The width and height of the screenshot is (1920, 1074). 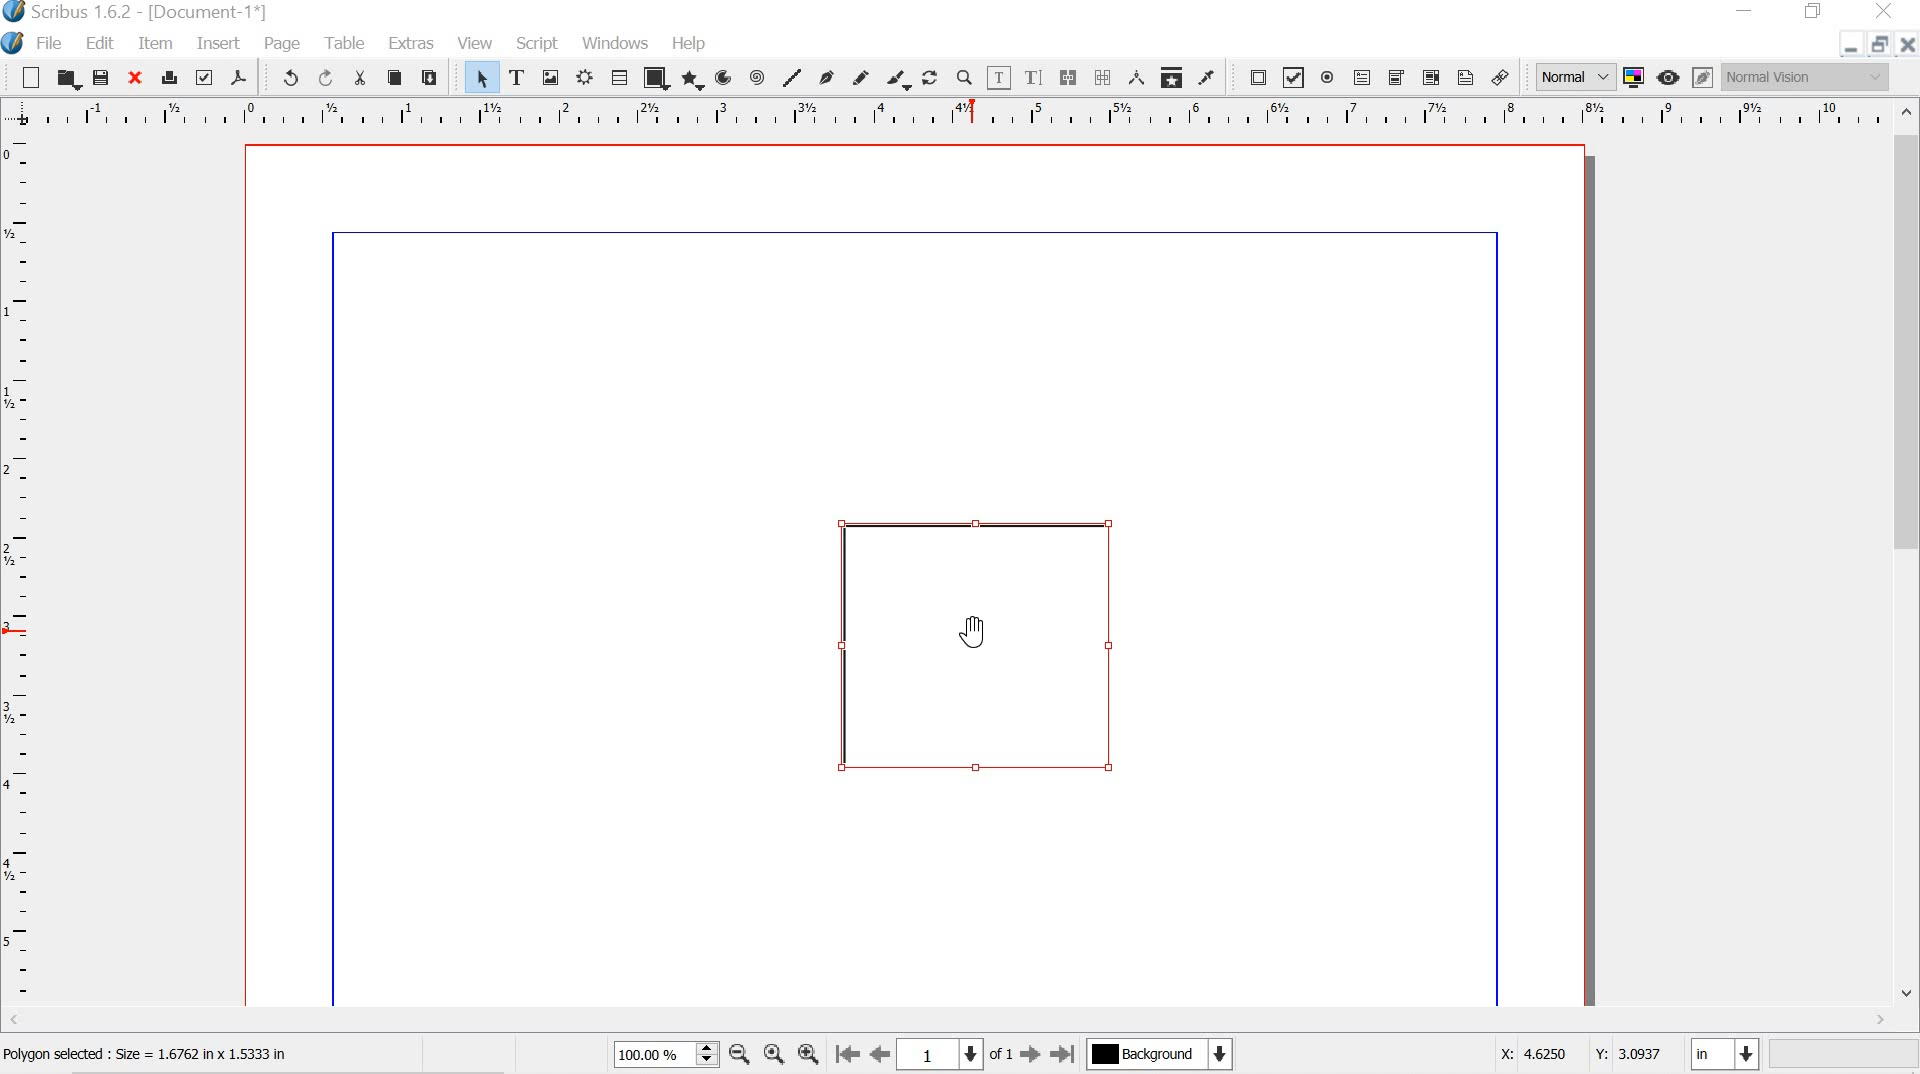 What do you see at coordinates (998, 78) in the screenshot?
I see `edit contents of frame` at bounding box center [998, 78].